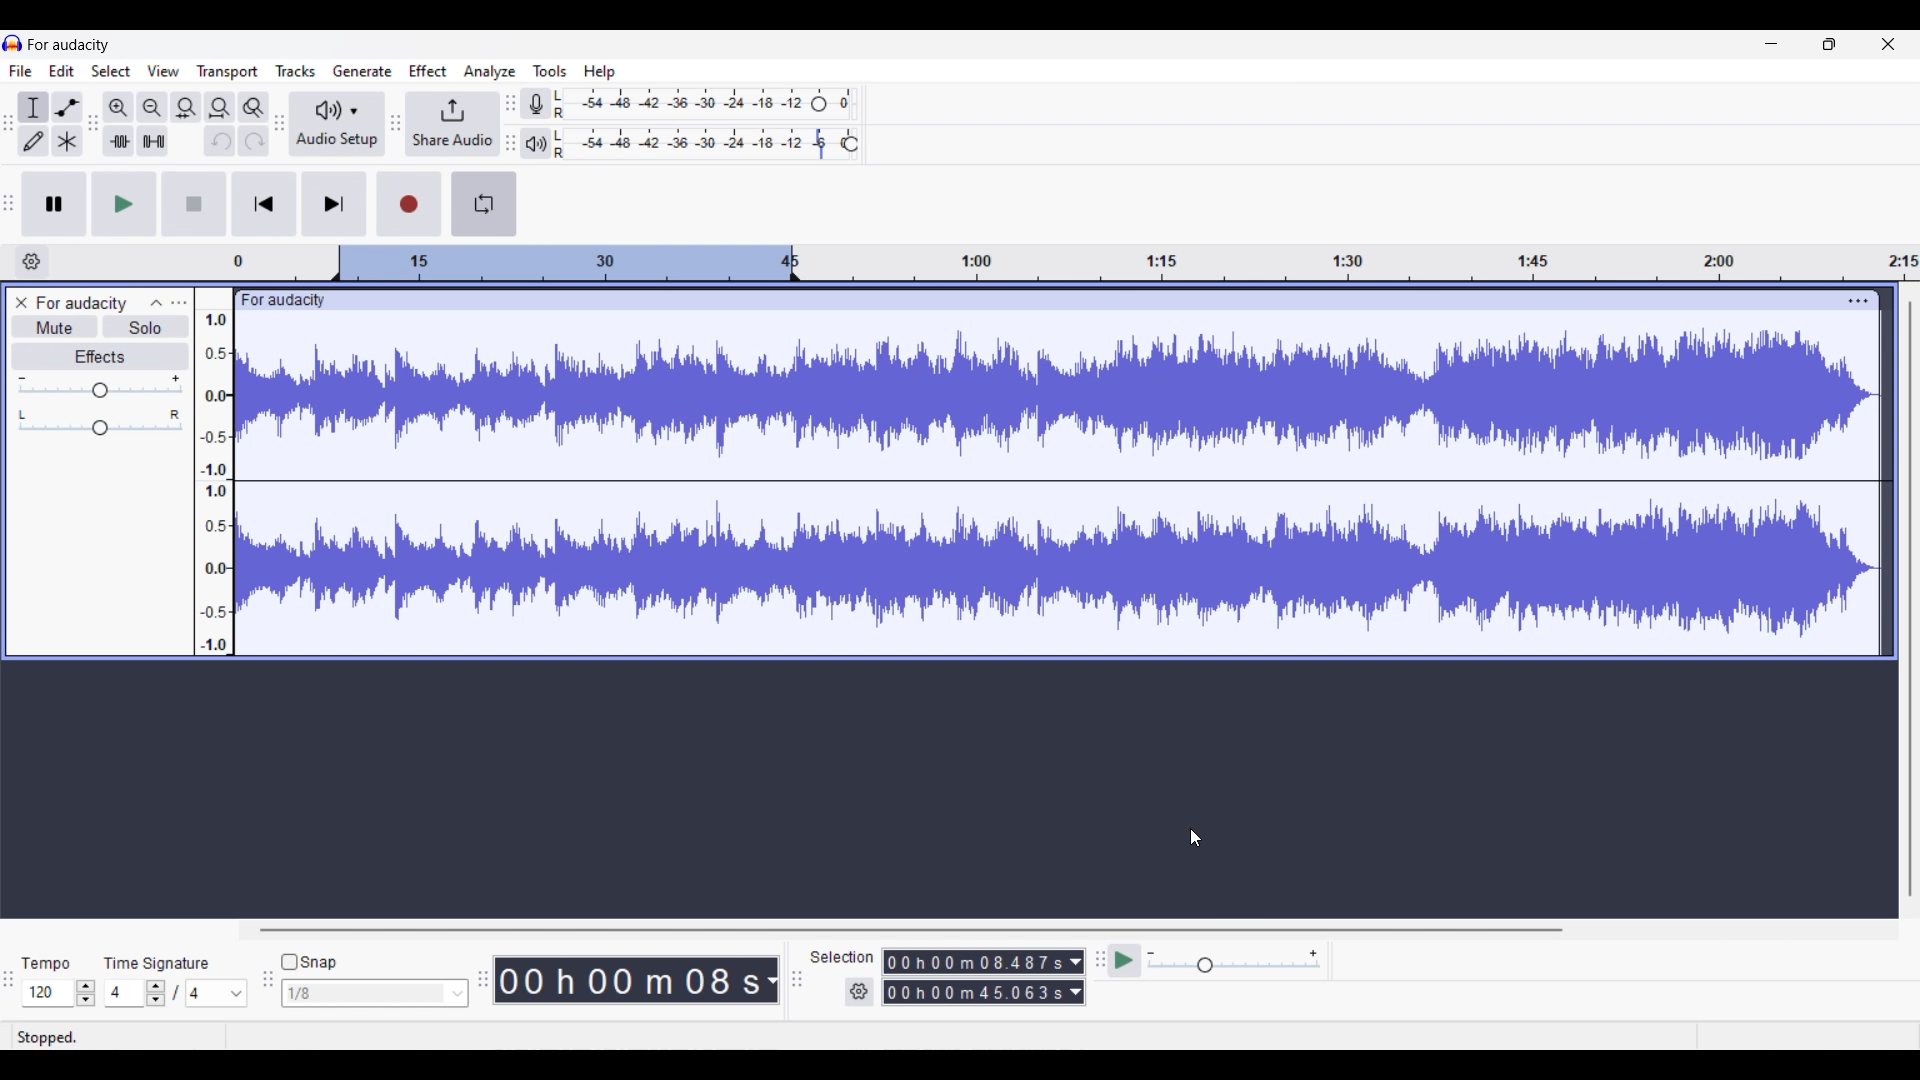 This screenshot has width=1920, height=1080. What do you see at coordinates (32, 262) in the screenshot?
I see `Timeline options` at bounding box center [32, 262].